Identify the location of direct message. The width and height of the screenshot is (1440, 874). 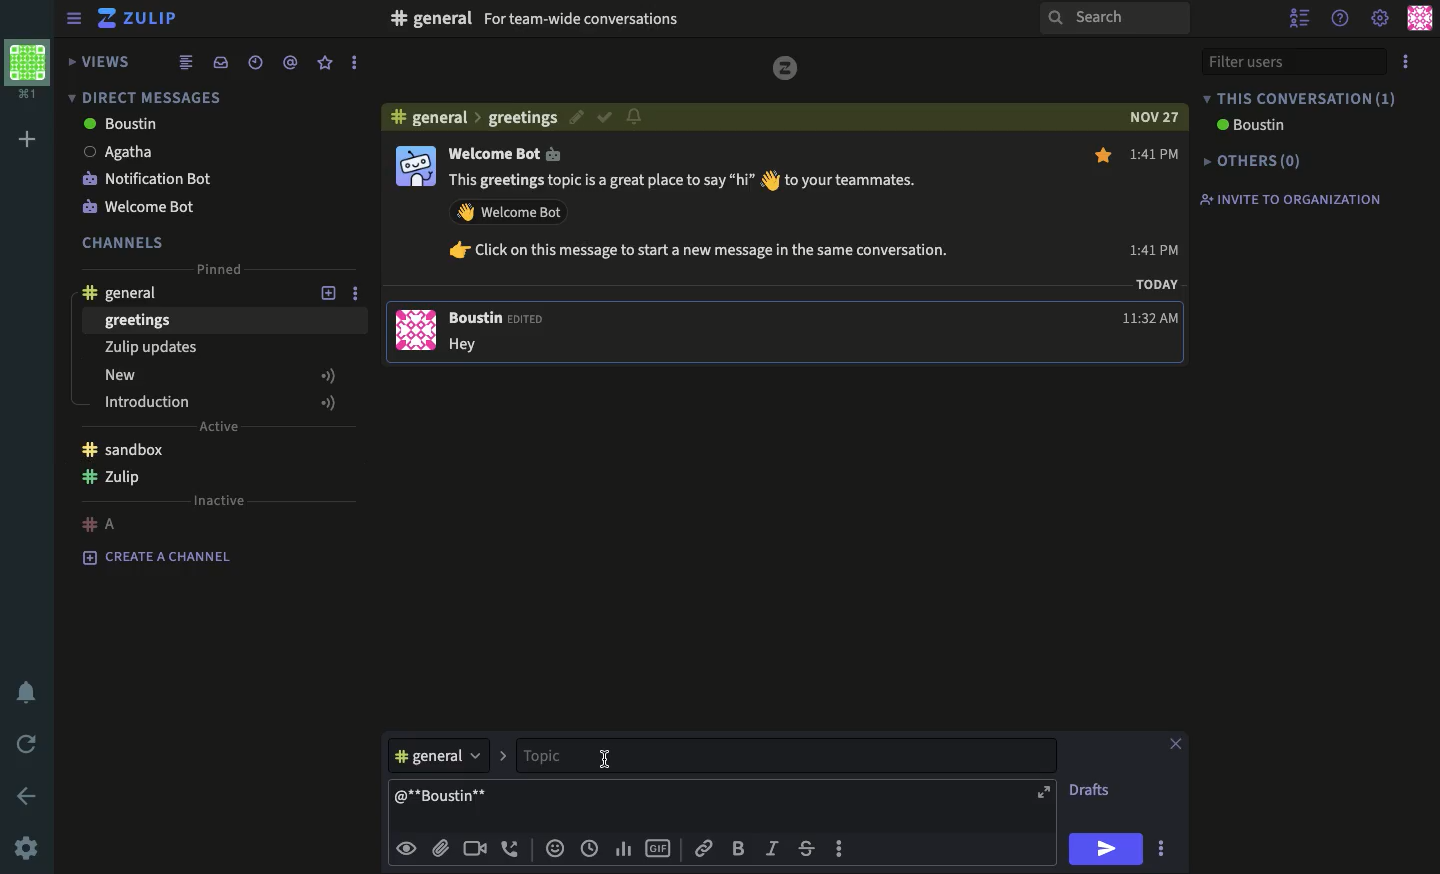
(142, 96).